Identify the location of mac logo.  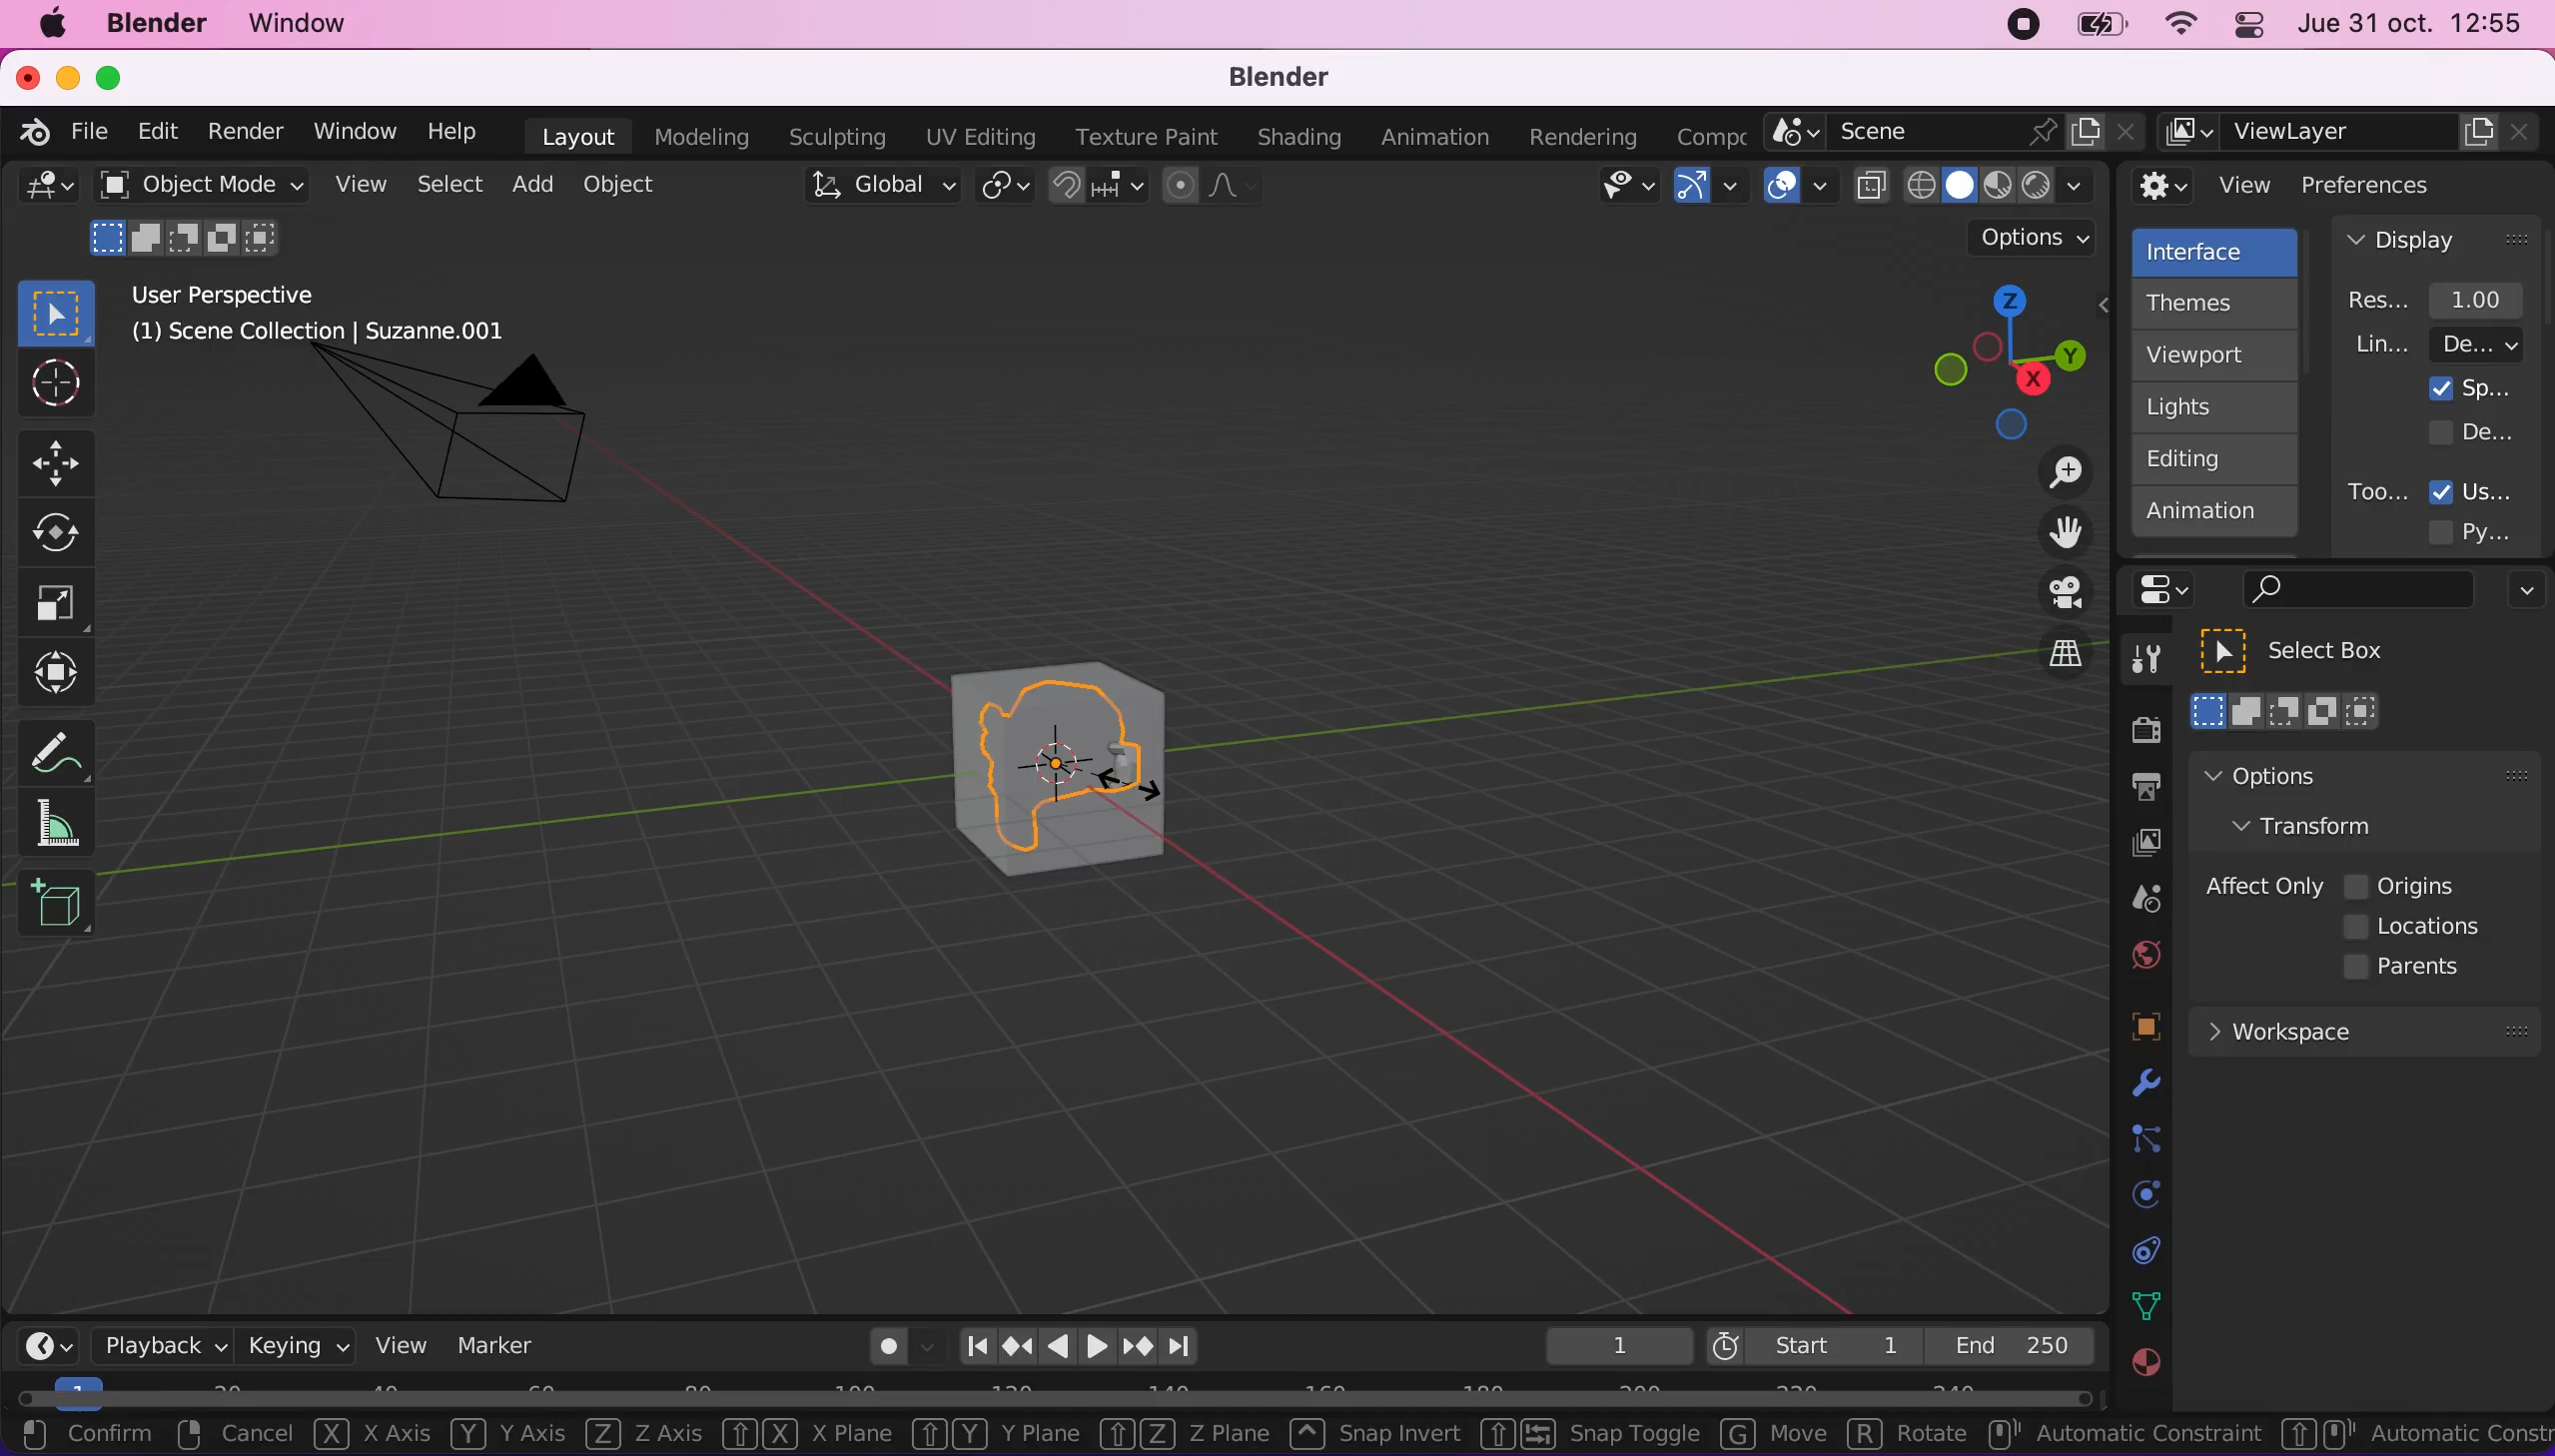
(51, 26).